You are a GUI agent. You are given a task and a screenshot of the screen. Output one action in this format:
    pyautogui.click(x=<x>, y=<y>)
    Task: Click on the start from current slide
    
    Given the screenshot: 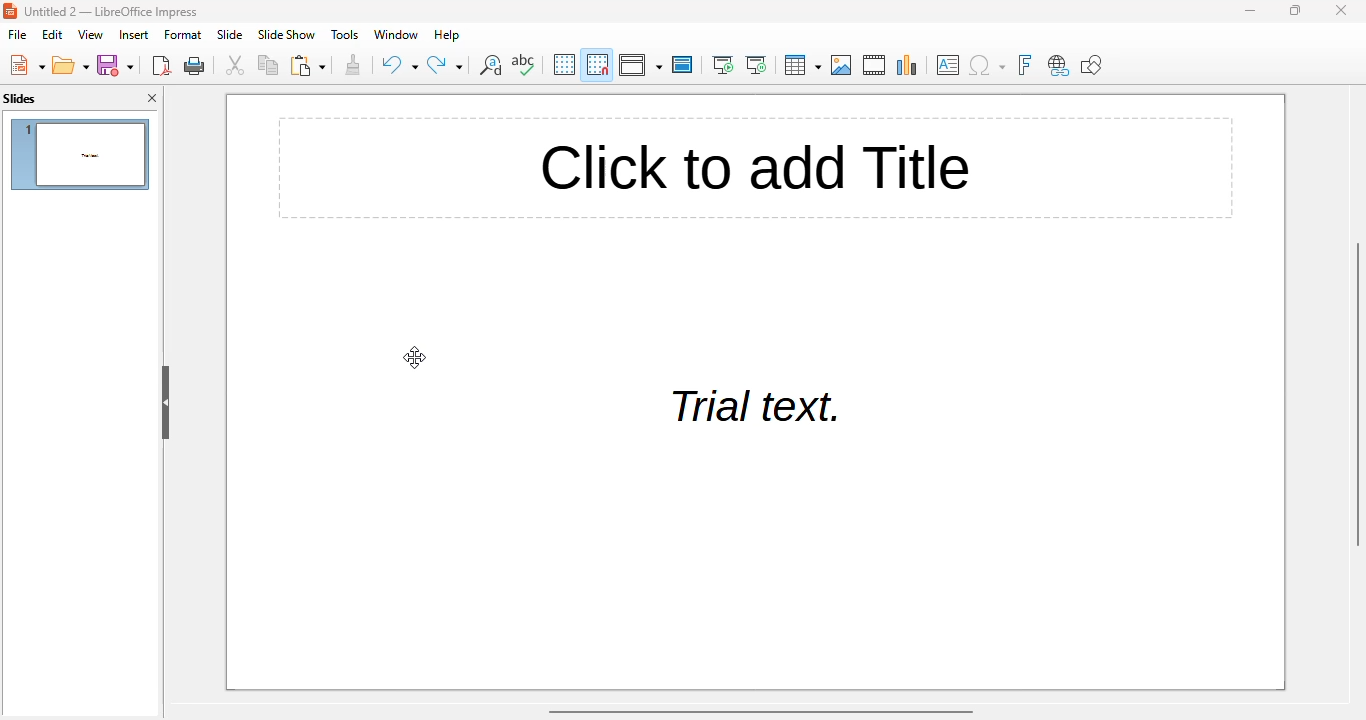 What is the action you would take?
    pyautogui.click(x=757, y=65)
    